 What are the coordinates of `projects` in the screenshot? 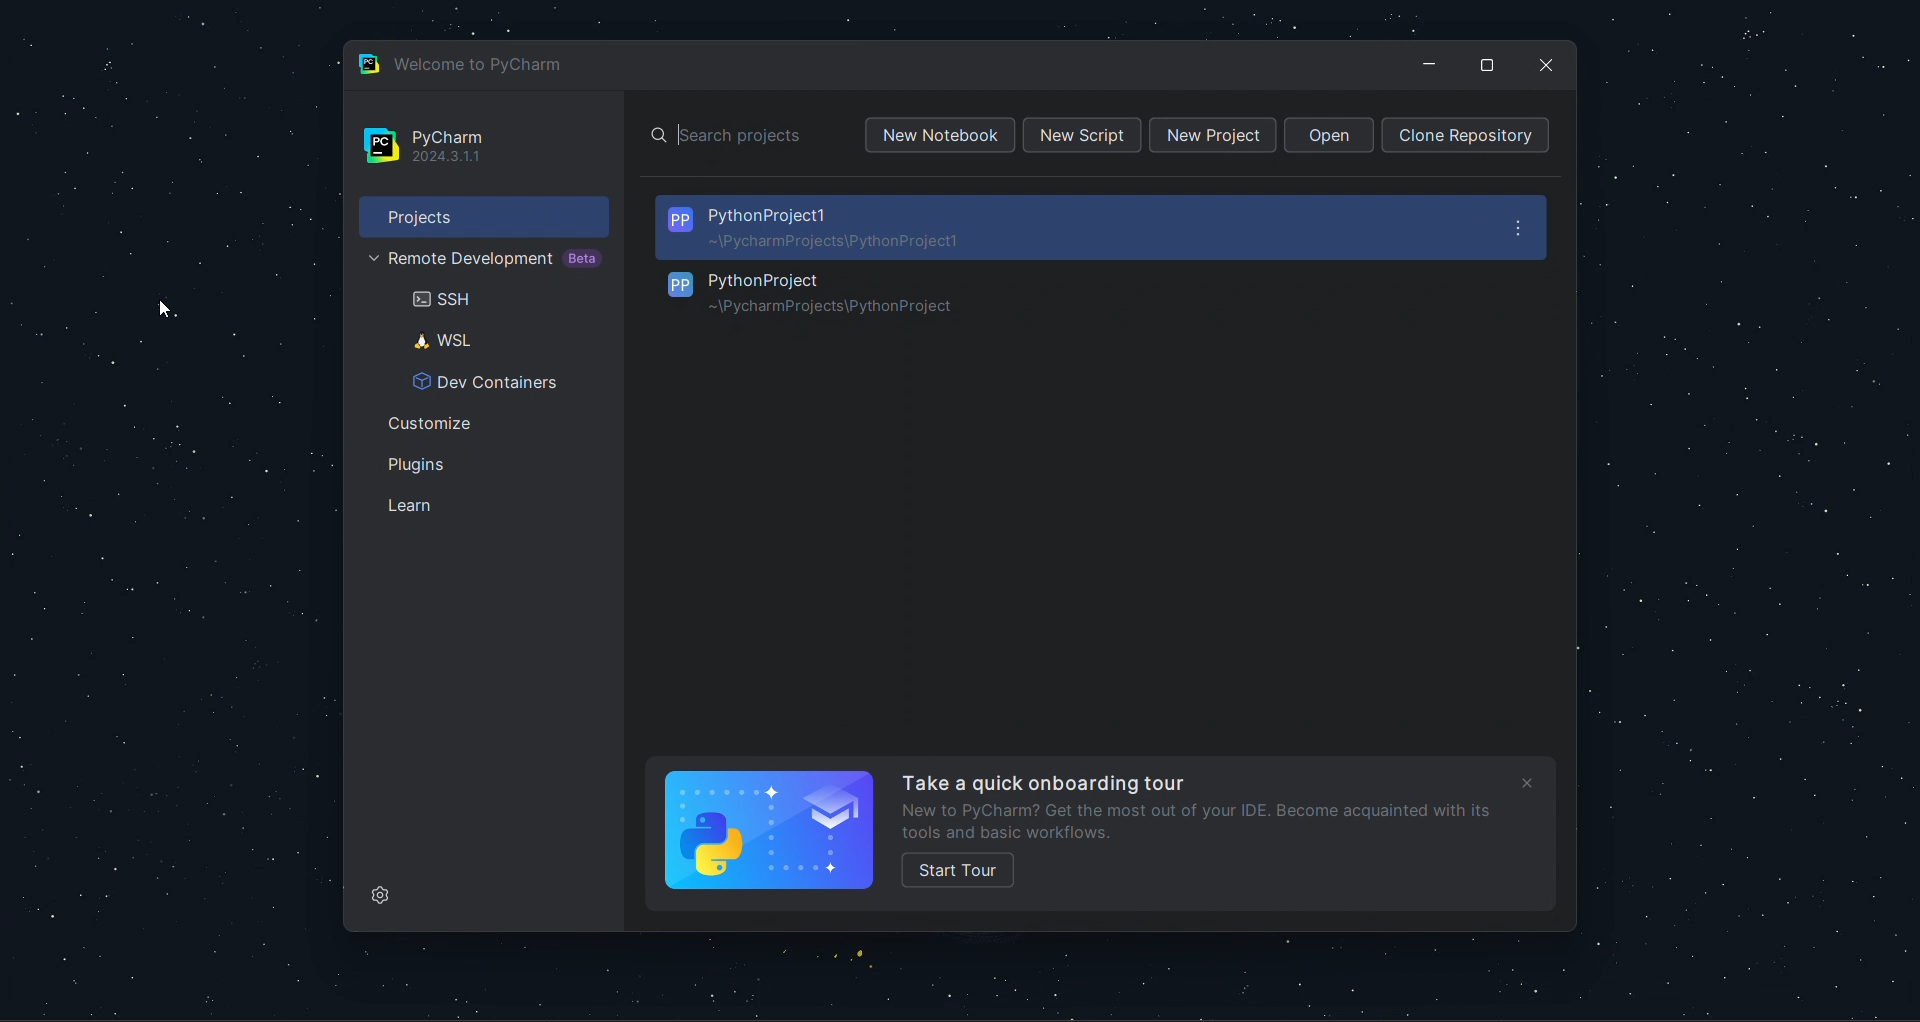 It's located at (487, 217).